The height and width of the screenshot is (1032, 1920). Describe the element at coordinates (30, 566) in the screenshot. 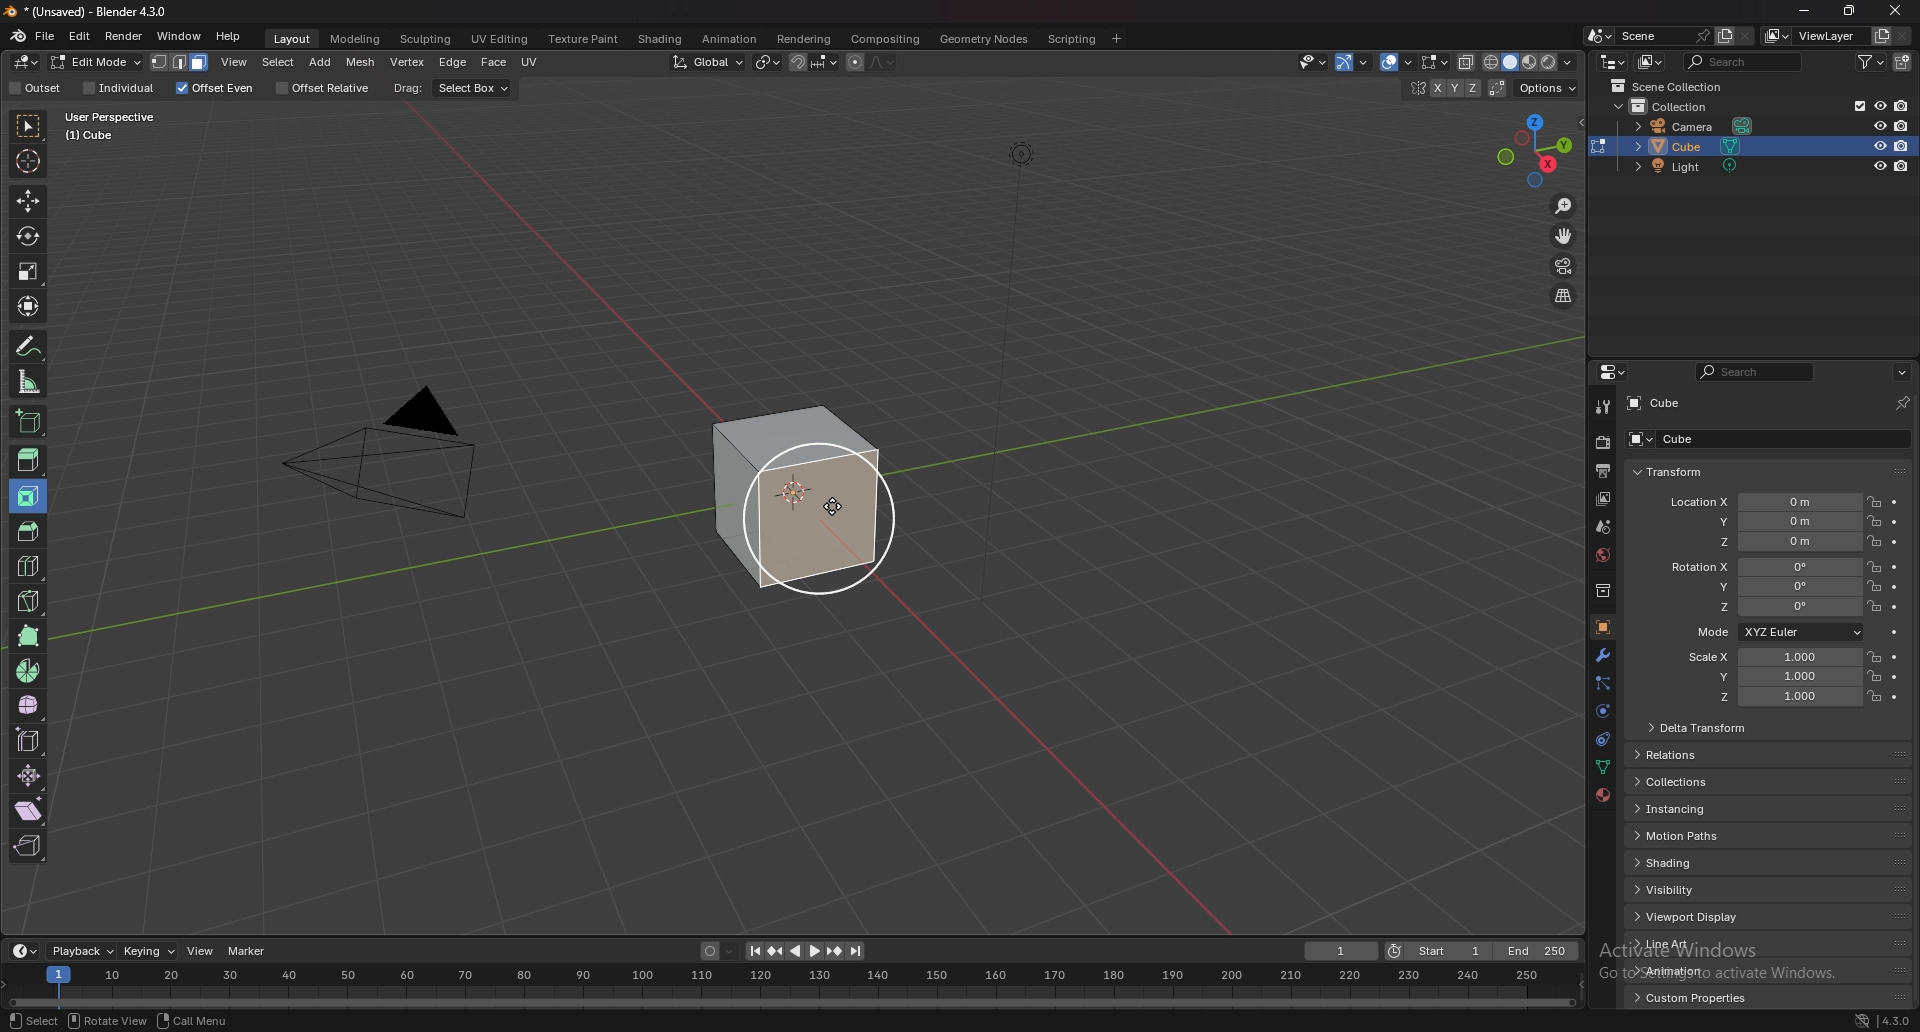

I see `loop cut` at that location.